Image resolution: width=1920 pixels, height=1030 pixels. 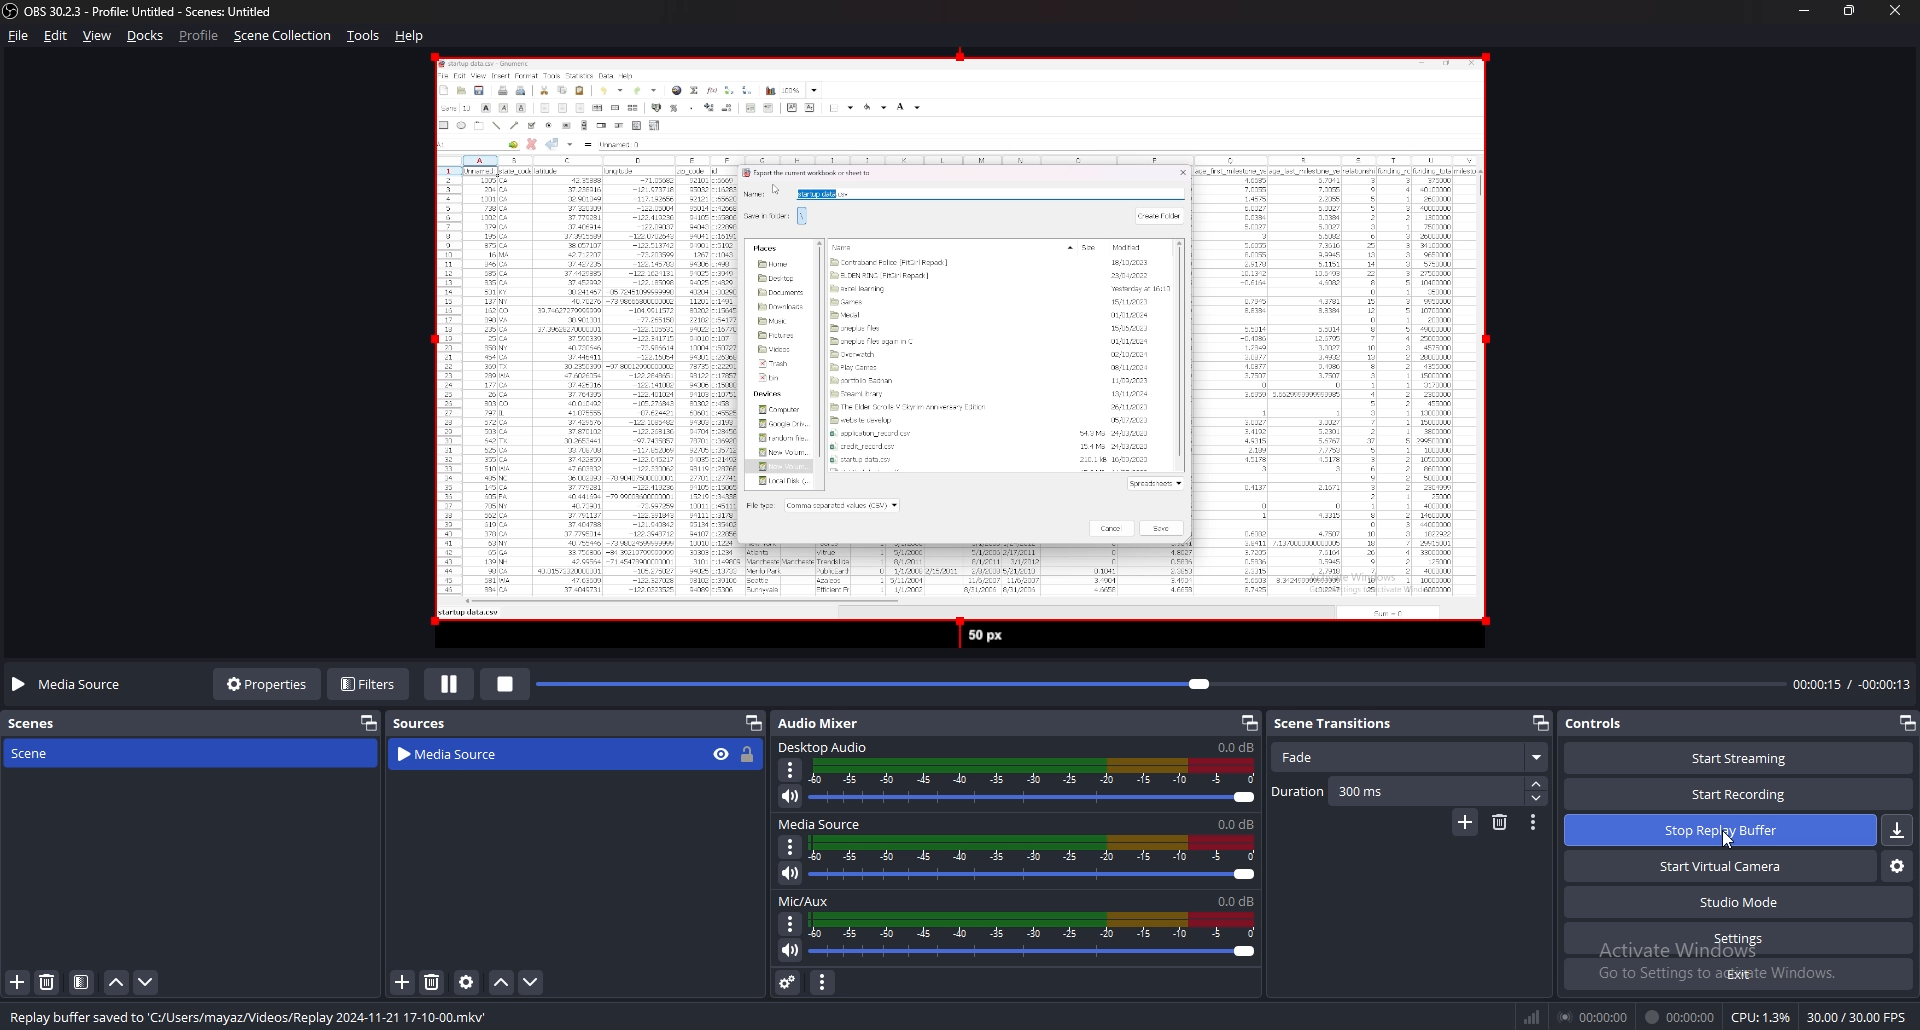 What do you see at coordinates (282, 36) in the screenshot?
I see `scene collection` at bounding box center [282, 36].